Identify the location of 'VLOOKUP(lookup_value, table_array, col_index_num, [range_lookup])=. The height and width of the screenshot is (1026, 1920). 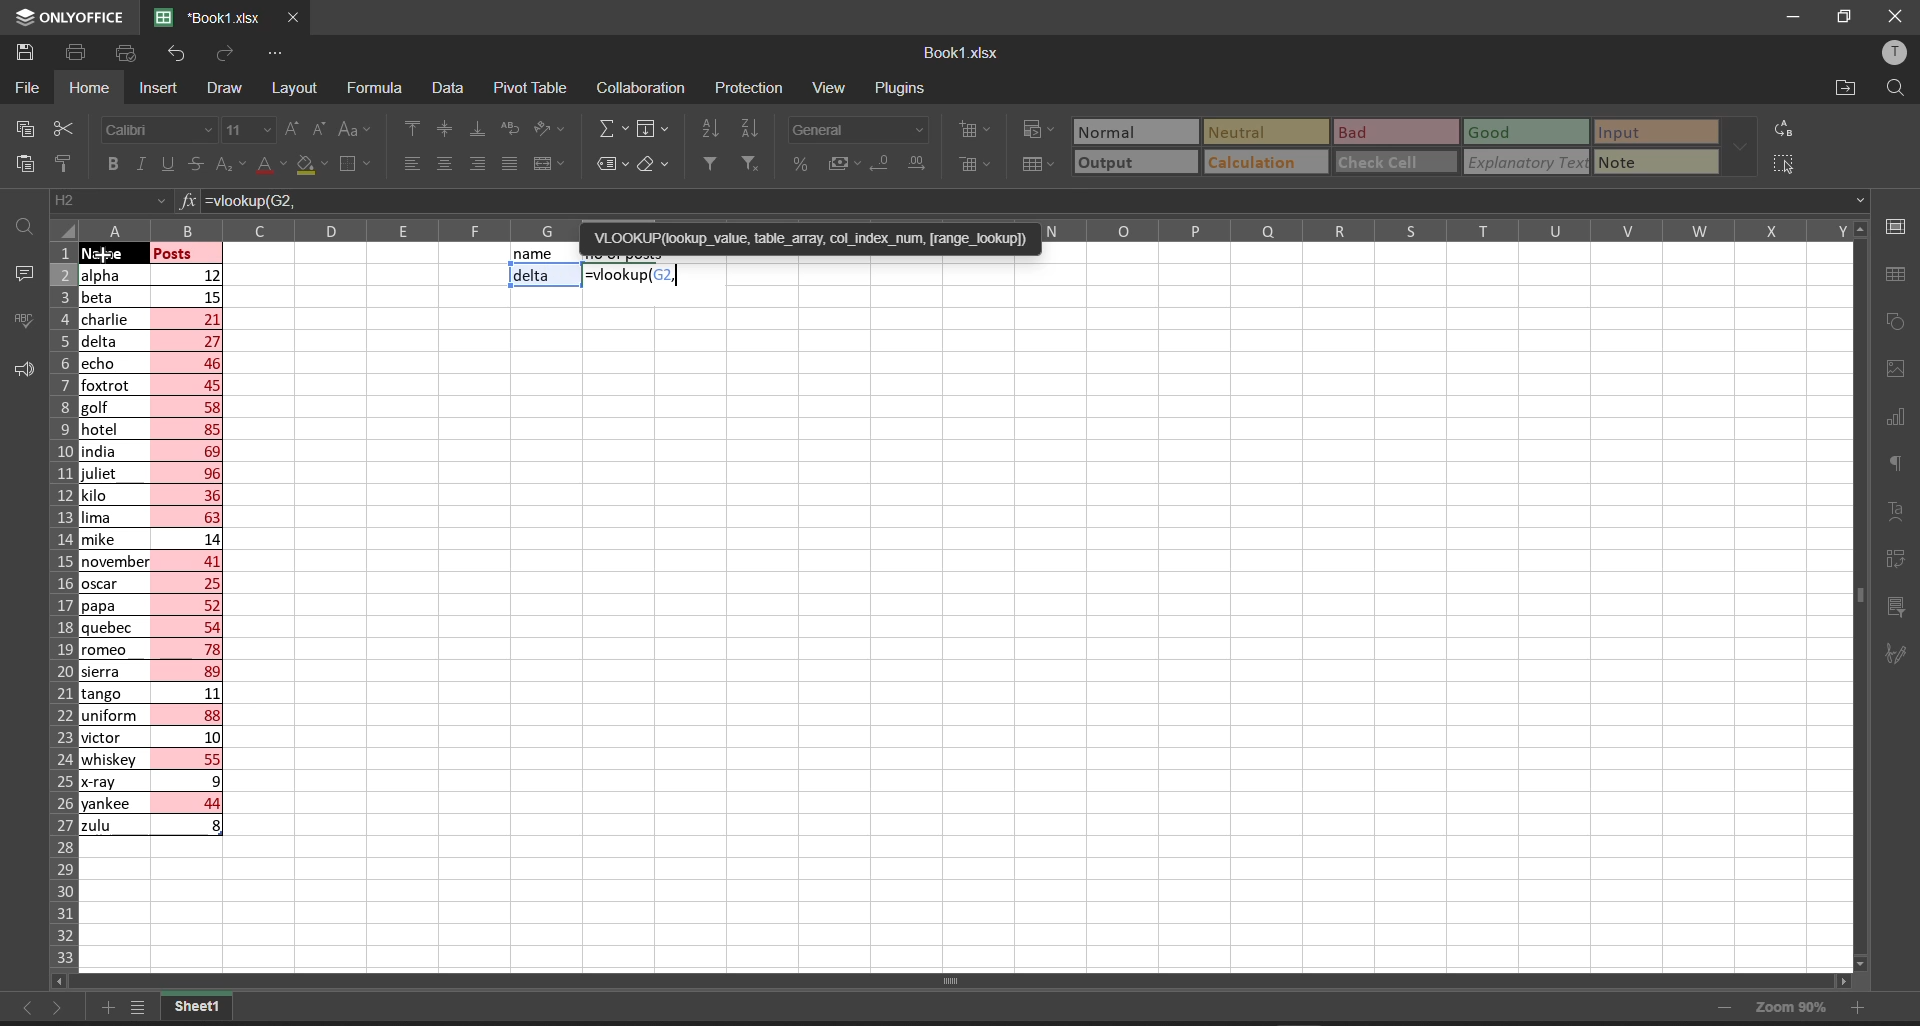
(807, 247).